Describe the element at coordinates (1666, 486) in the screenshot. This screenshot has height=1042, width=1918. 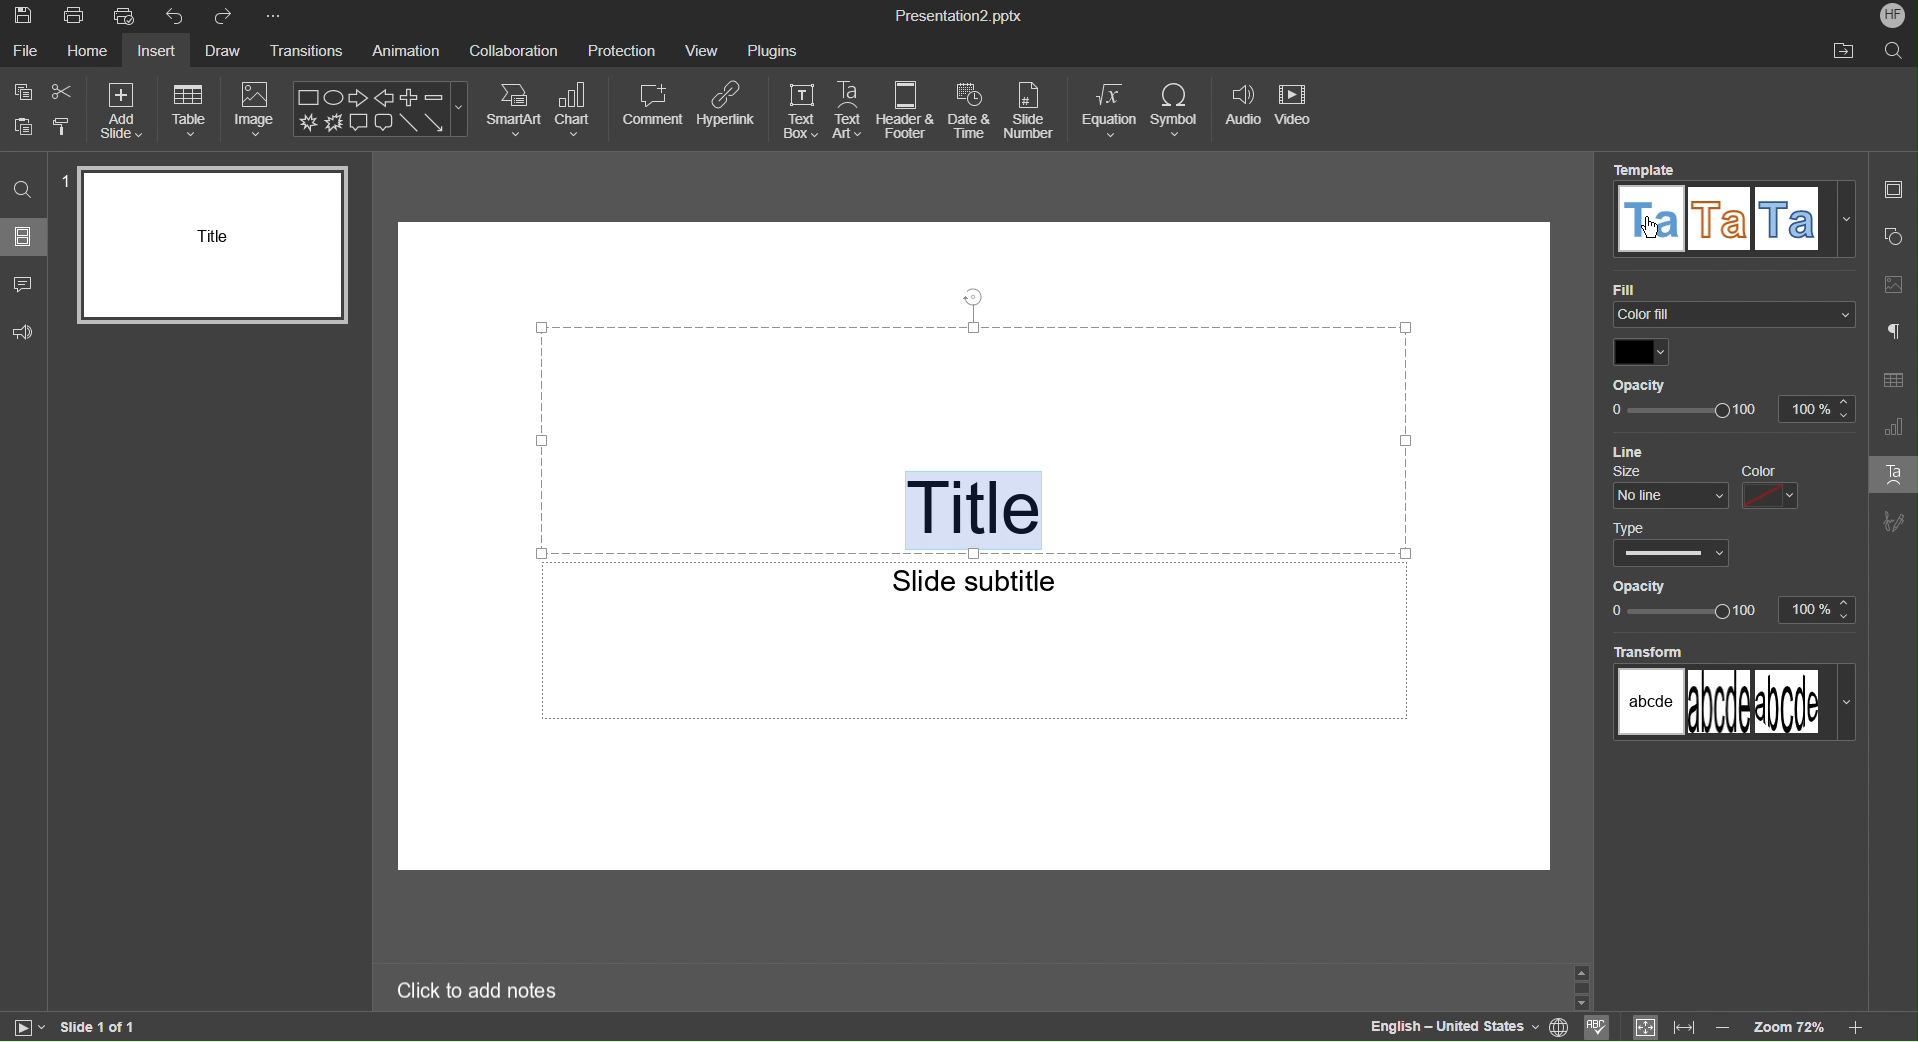
I see `Size` at that location.